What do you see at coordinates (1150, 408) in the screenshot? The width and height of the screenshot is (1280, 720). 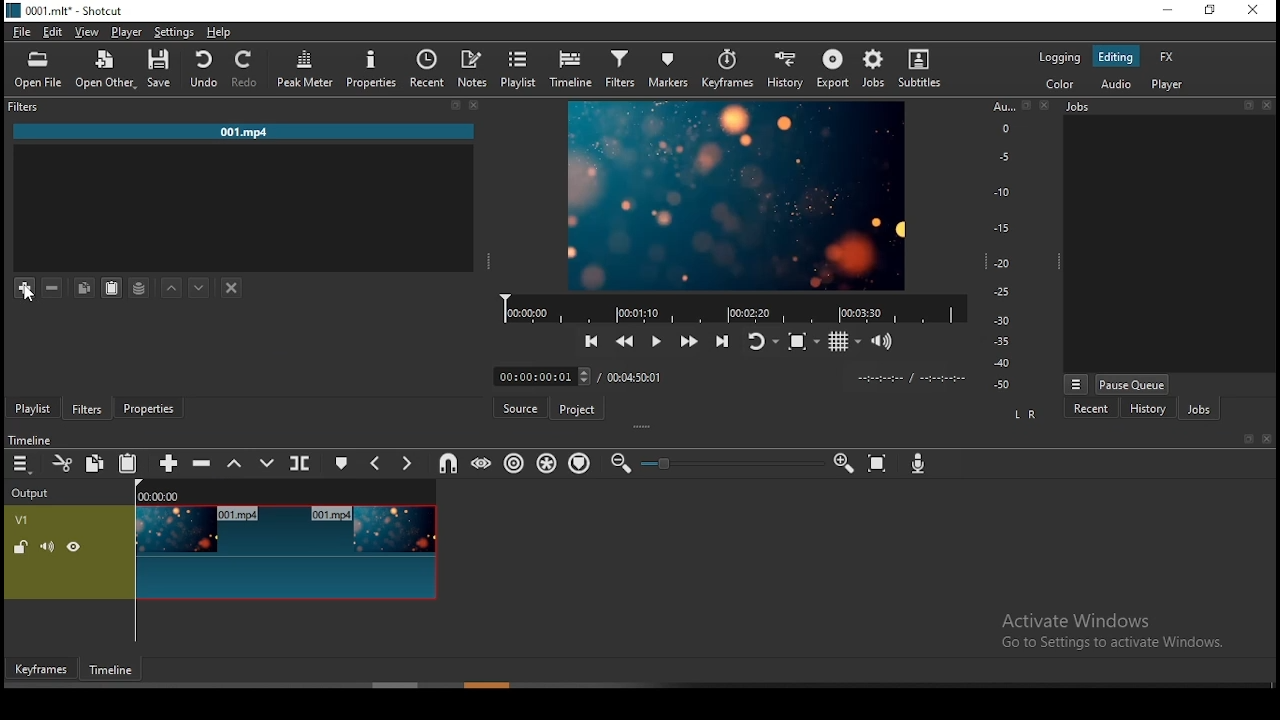 I see `history` at bounding box center [1150, 408].